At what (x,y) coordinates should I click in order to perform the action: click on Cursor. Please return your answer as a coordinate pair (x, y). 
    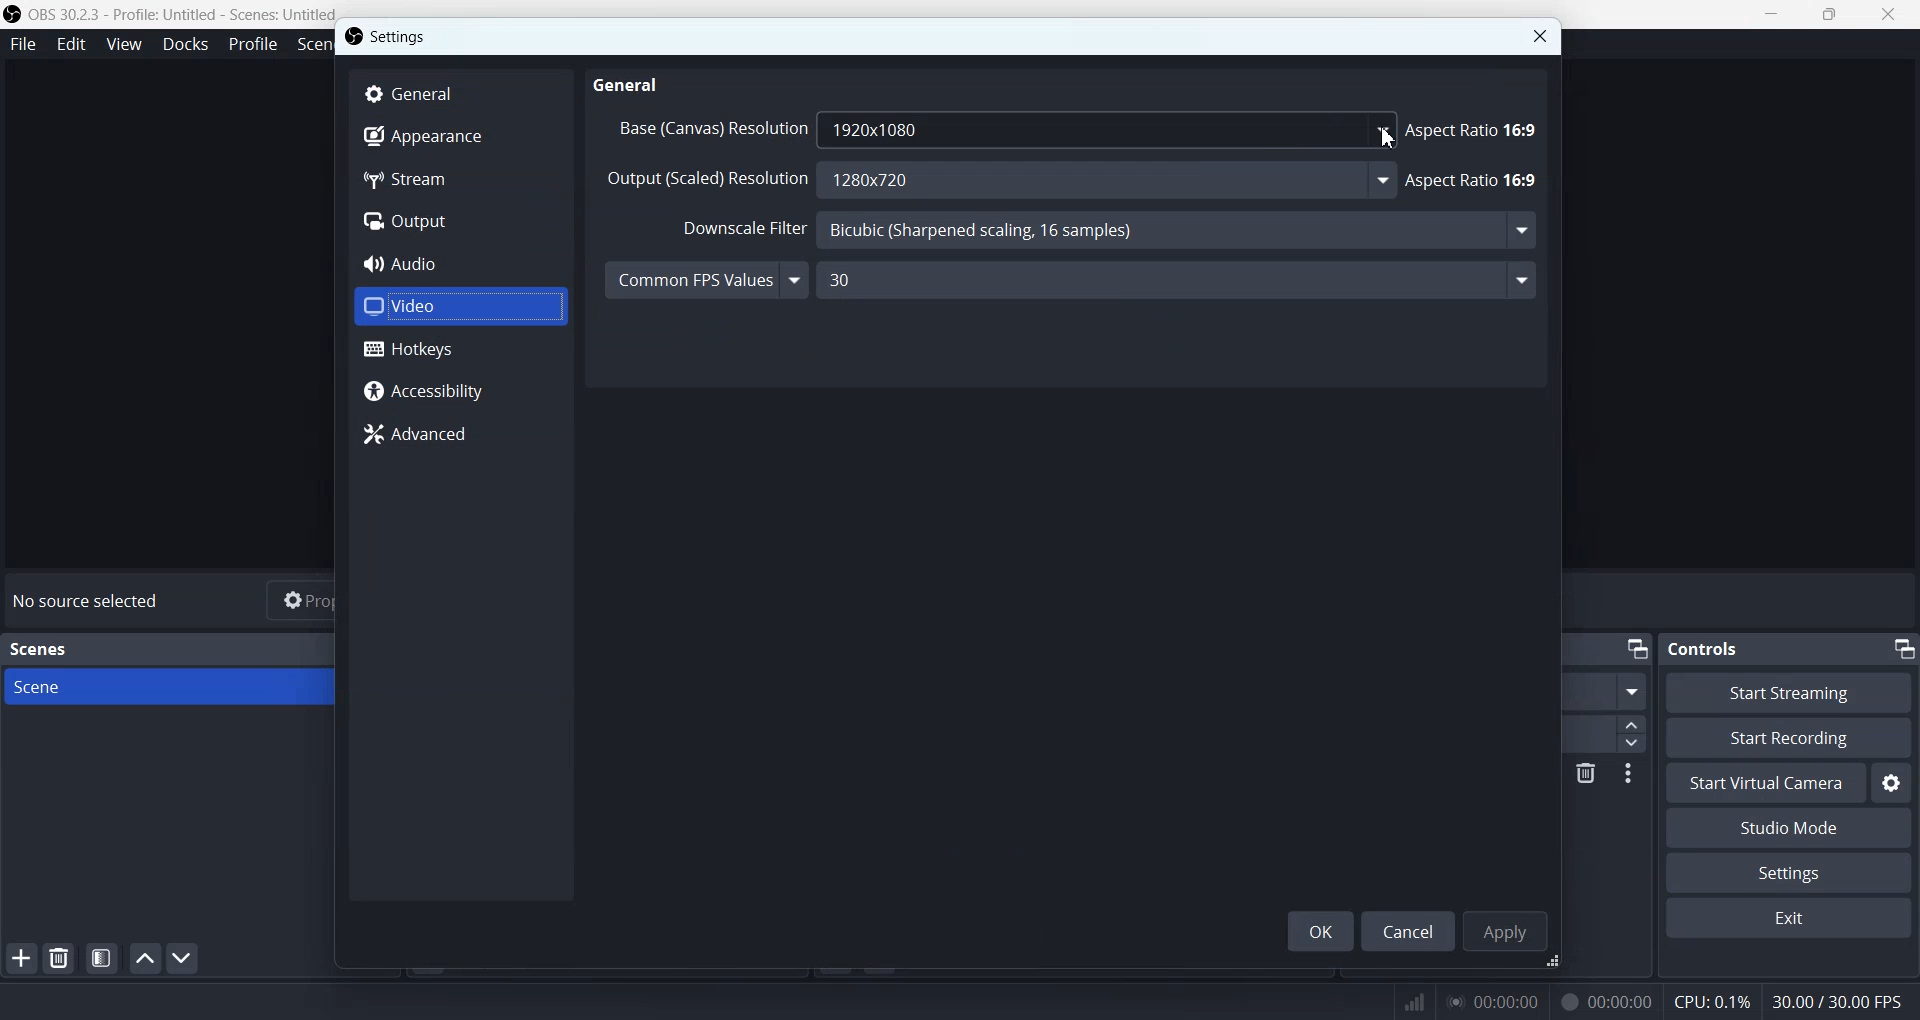
    Looking at the image, I should click on (1384, 137).